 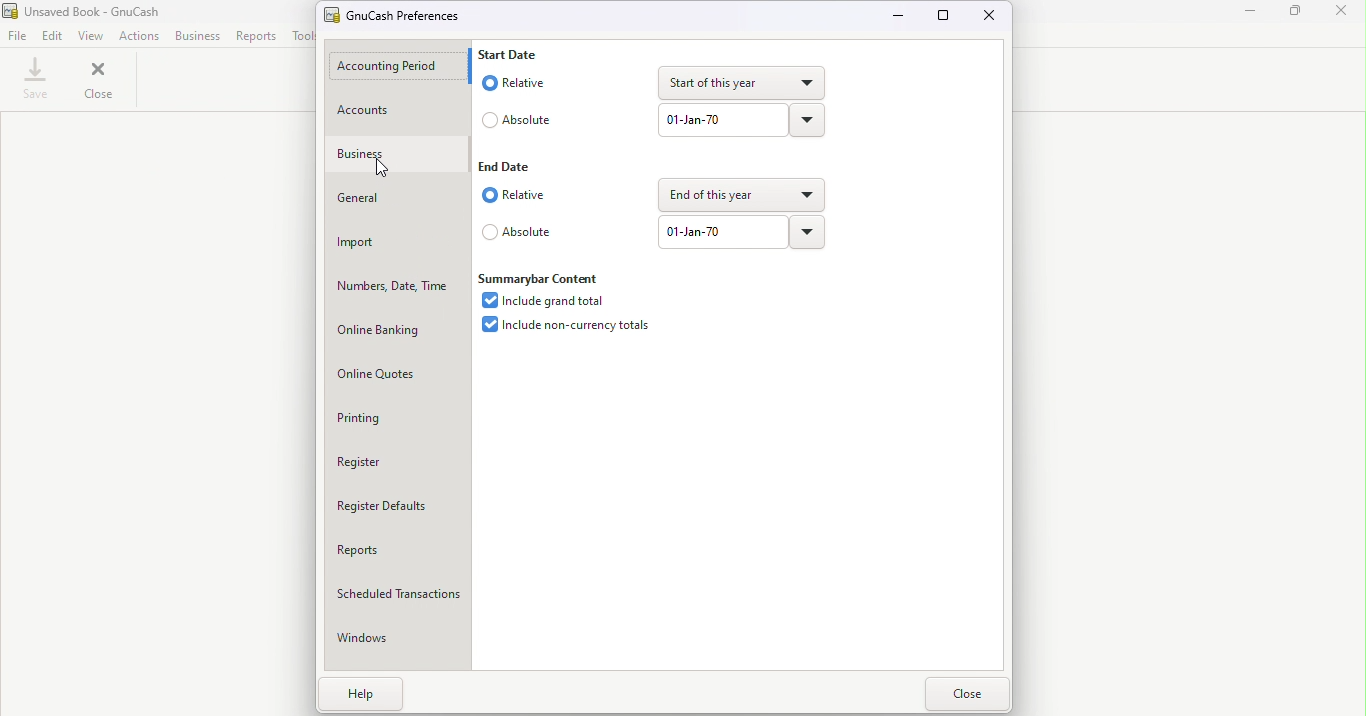 What do you see at coordinates (257, 36) in the screenshot?
I see `Report` at bounding box center [257, 36].